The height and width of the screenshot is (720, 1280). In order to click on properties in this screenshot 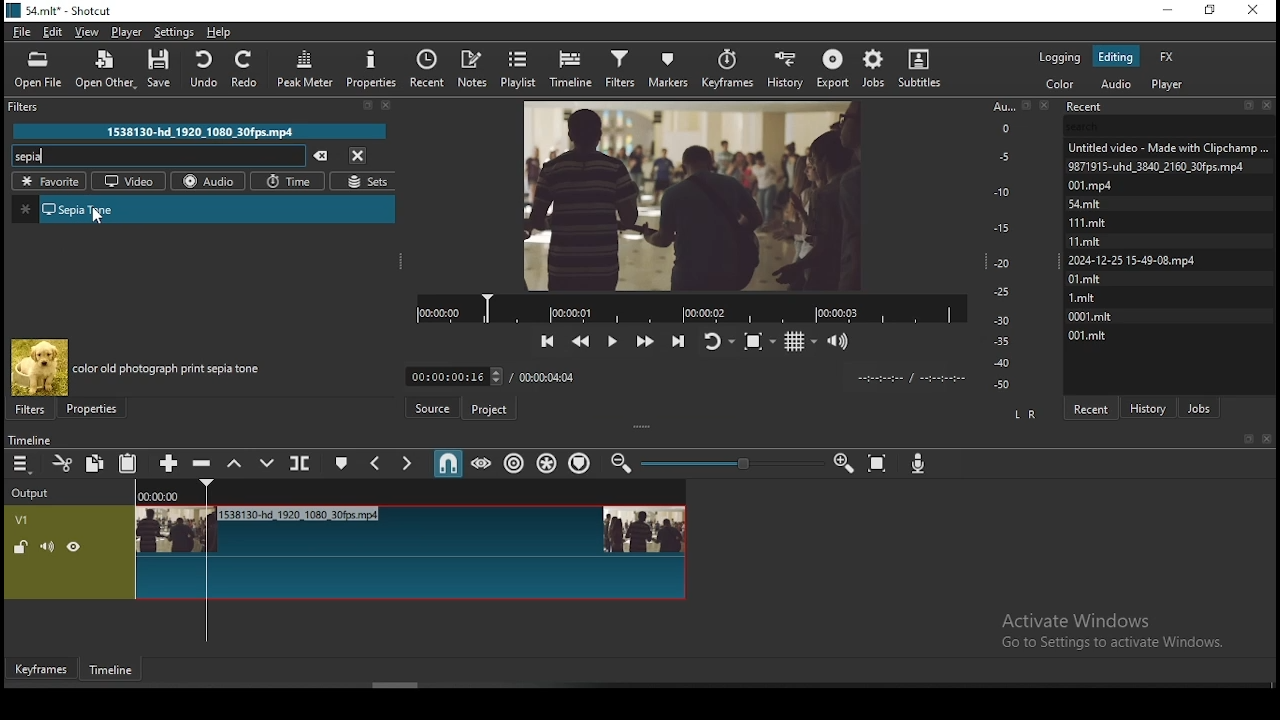, I will do `click(92, 408)`.